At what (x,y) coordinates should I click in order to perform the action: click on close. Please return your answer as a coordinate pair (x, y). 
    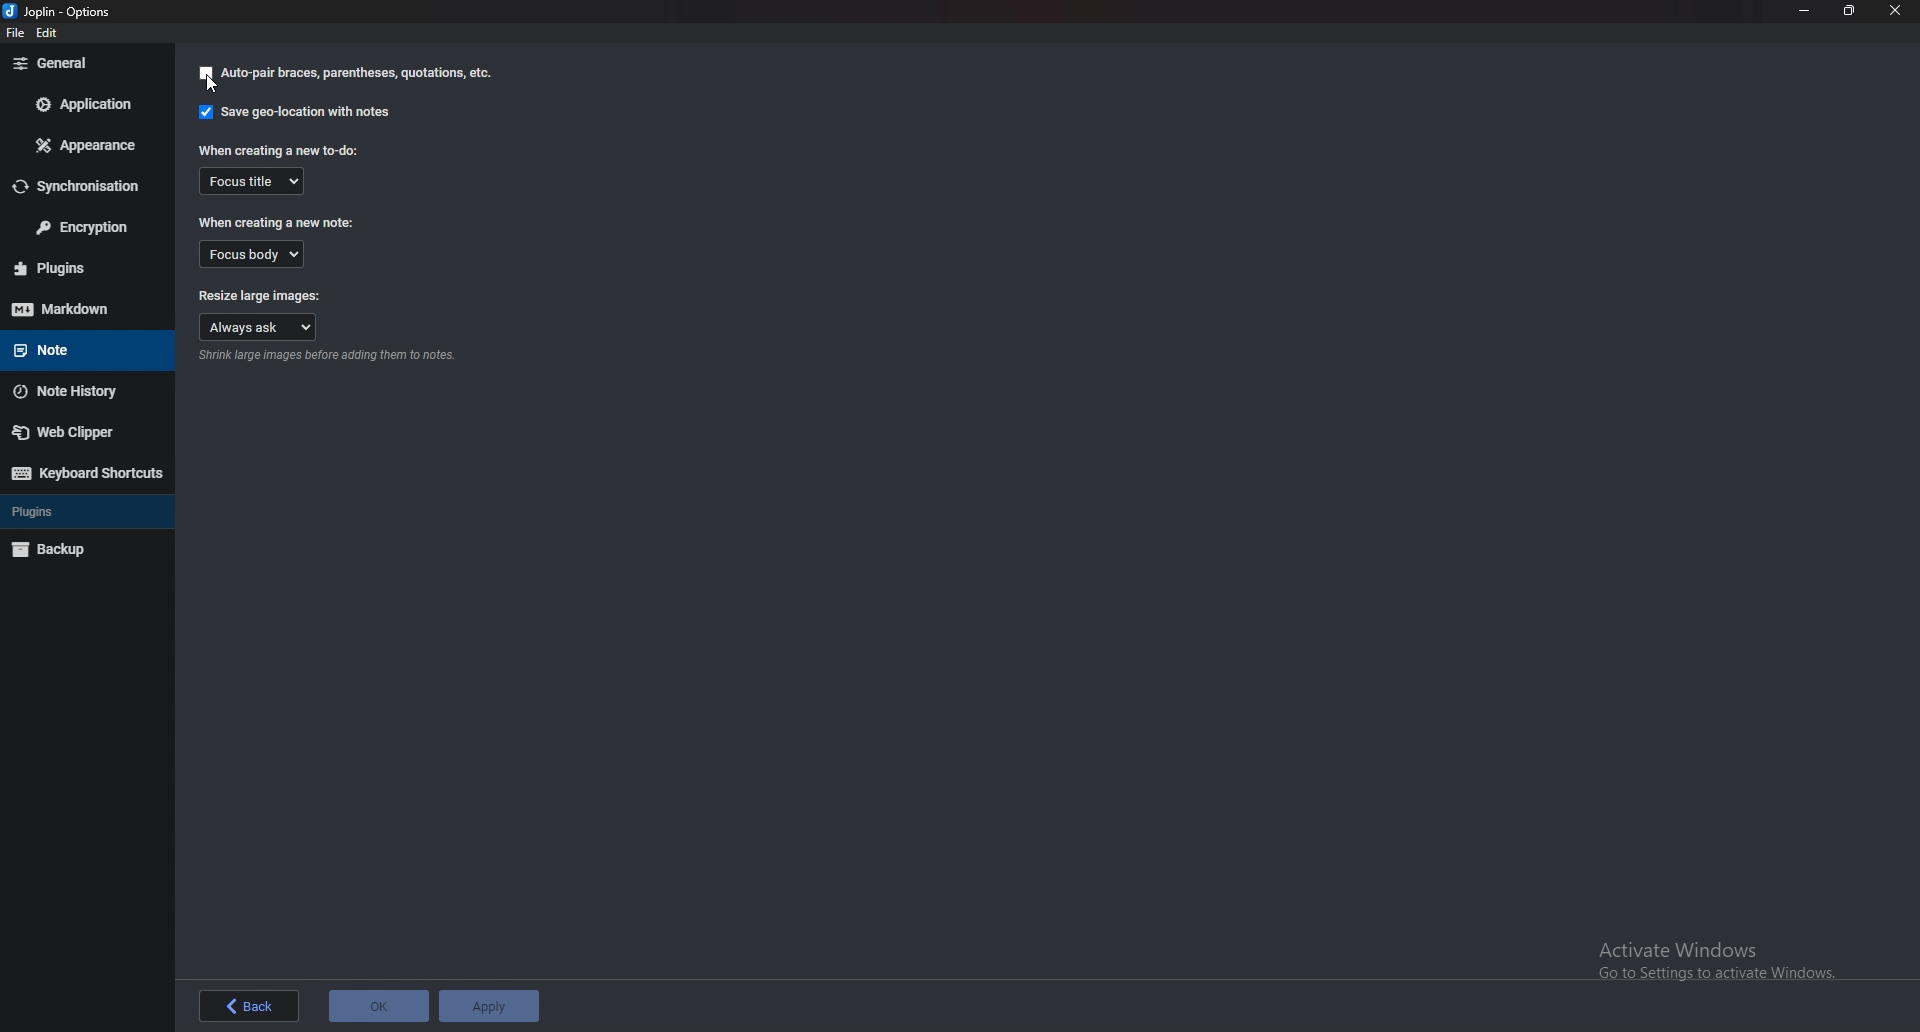
    Looking at the image, I should click on (1896, 10).